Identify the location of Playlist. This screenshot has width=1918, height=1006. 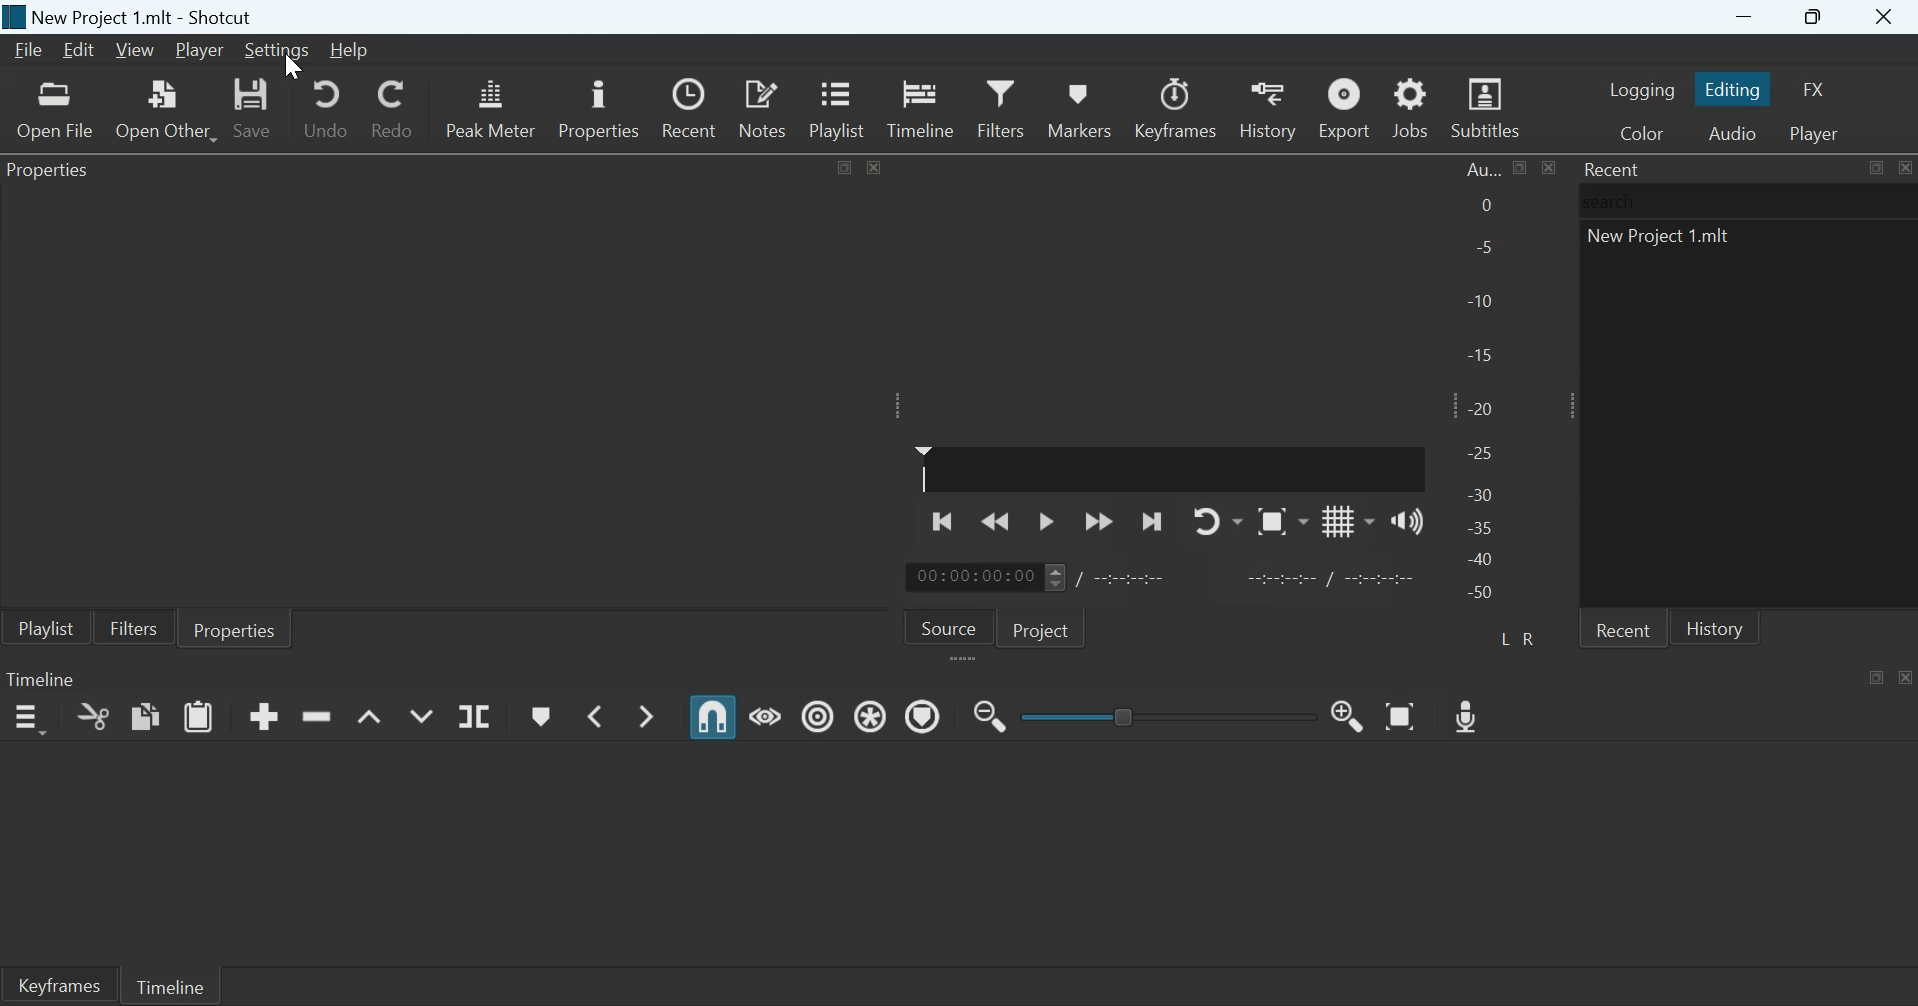
(841, 107).